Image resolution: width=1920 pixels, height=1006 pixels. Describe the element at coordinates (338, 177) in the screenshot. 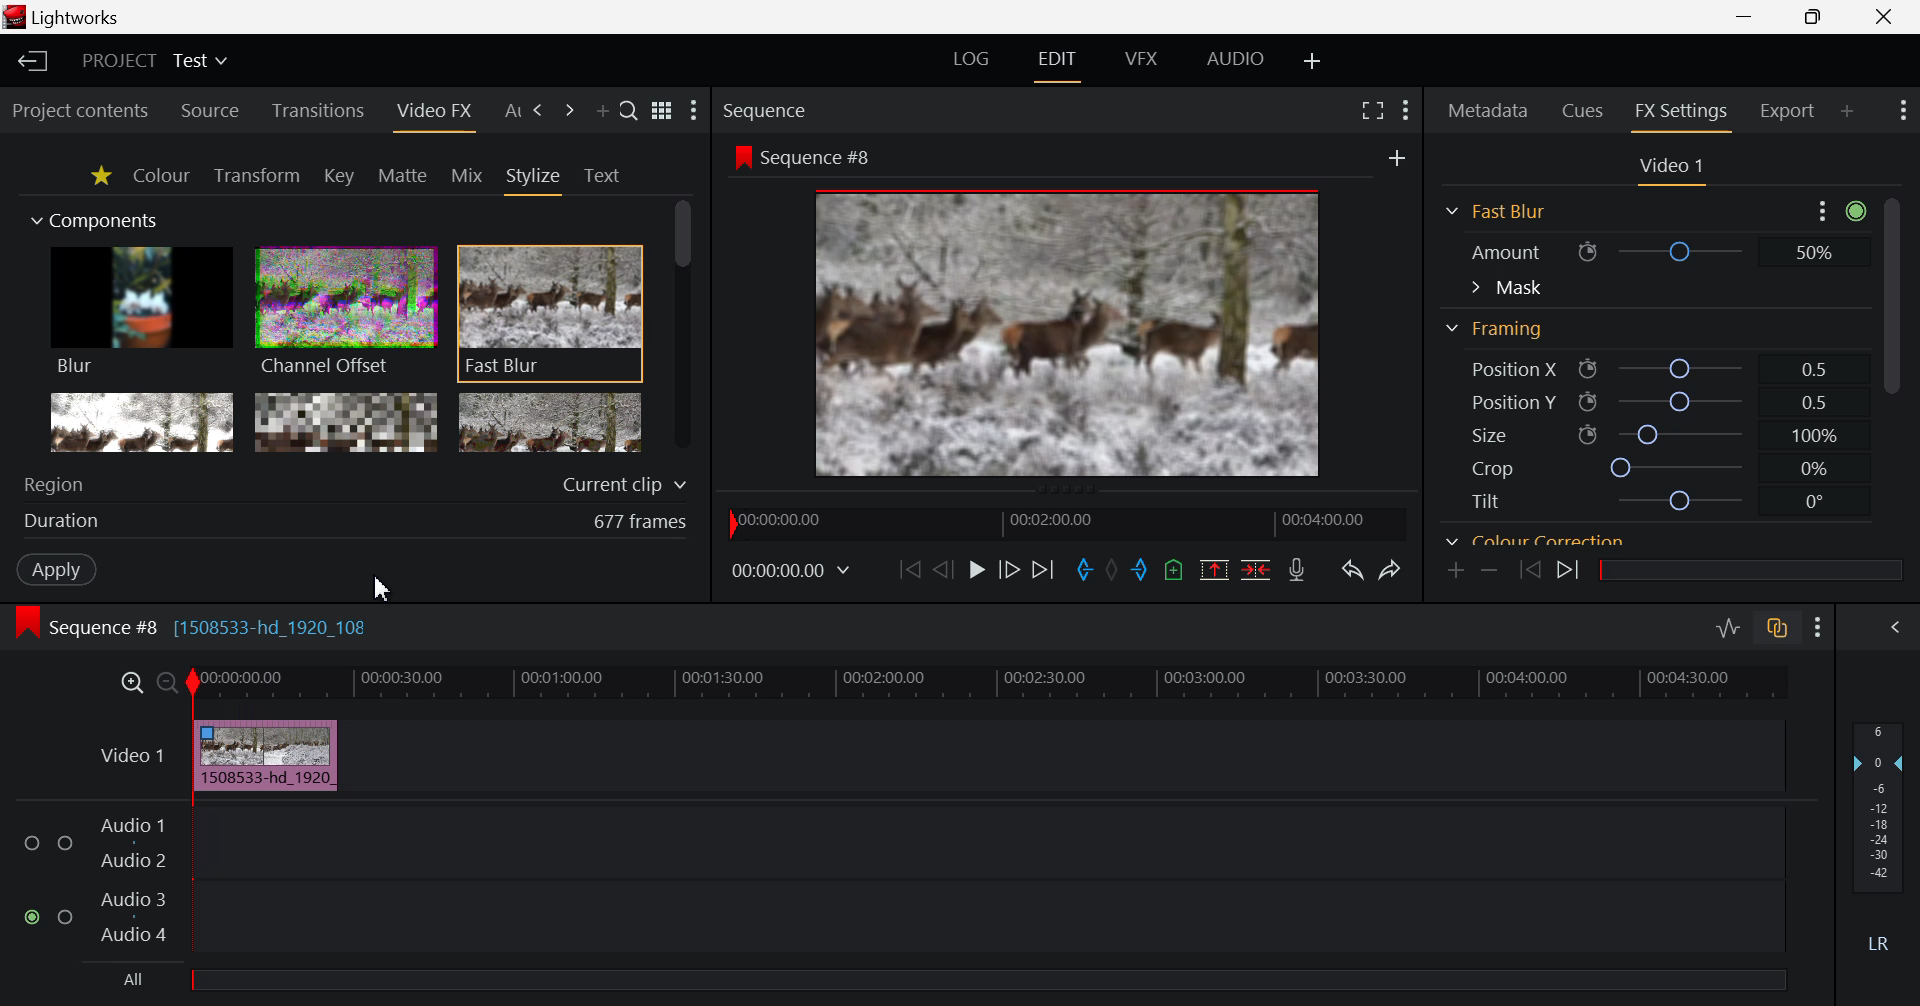

I see `Key` at that location.